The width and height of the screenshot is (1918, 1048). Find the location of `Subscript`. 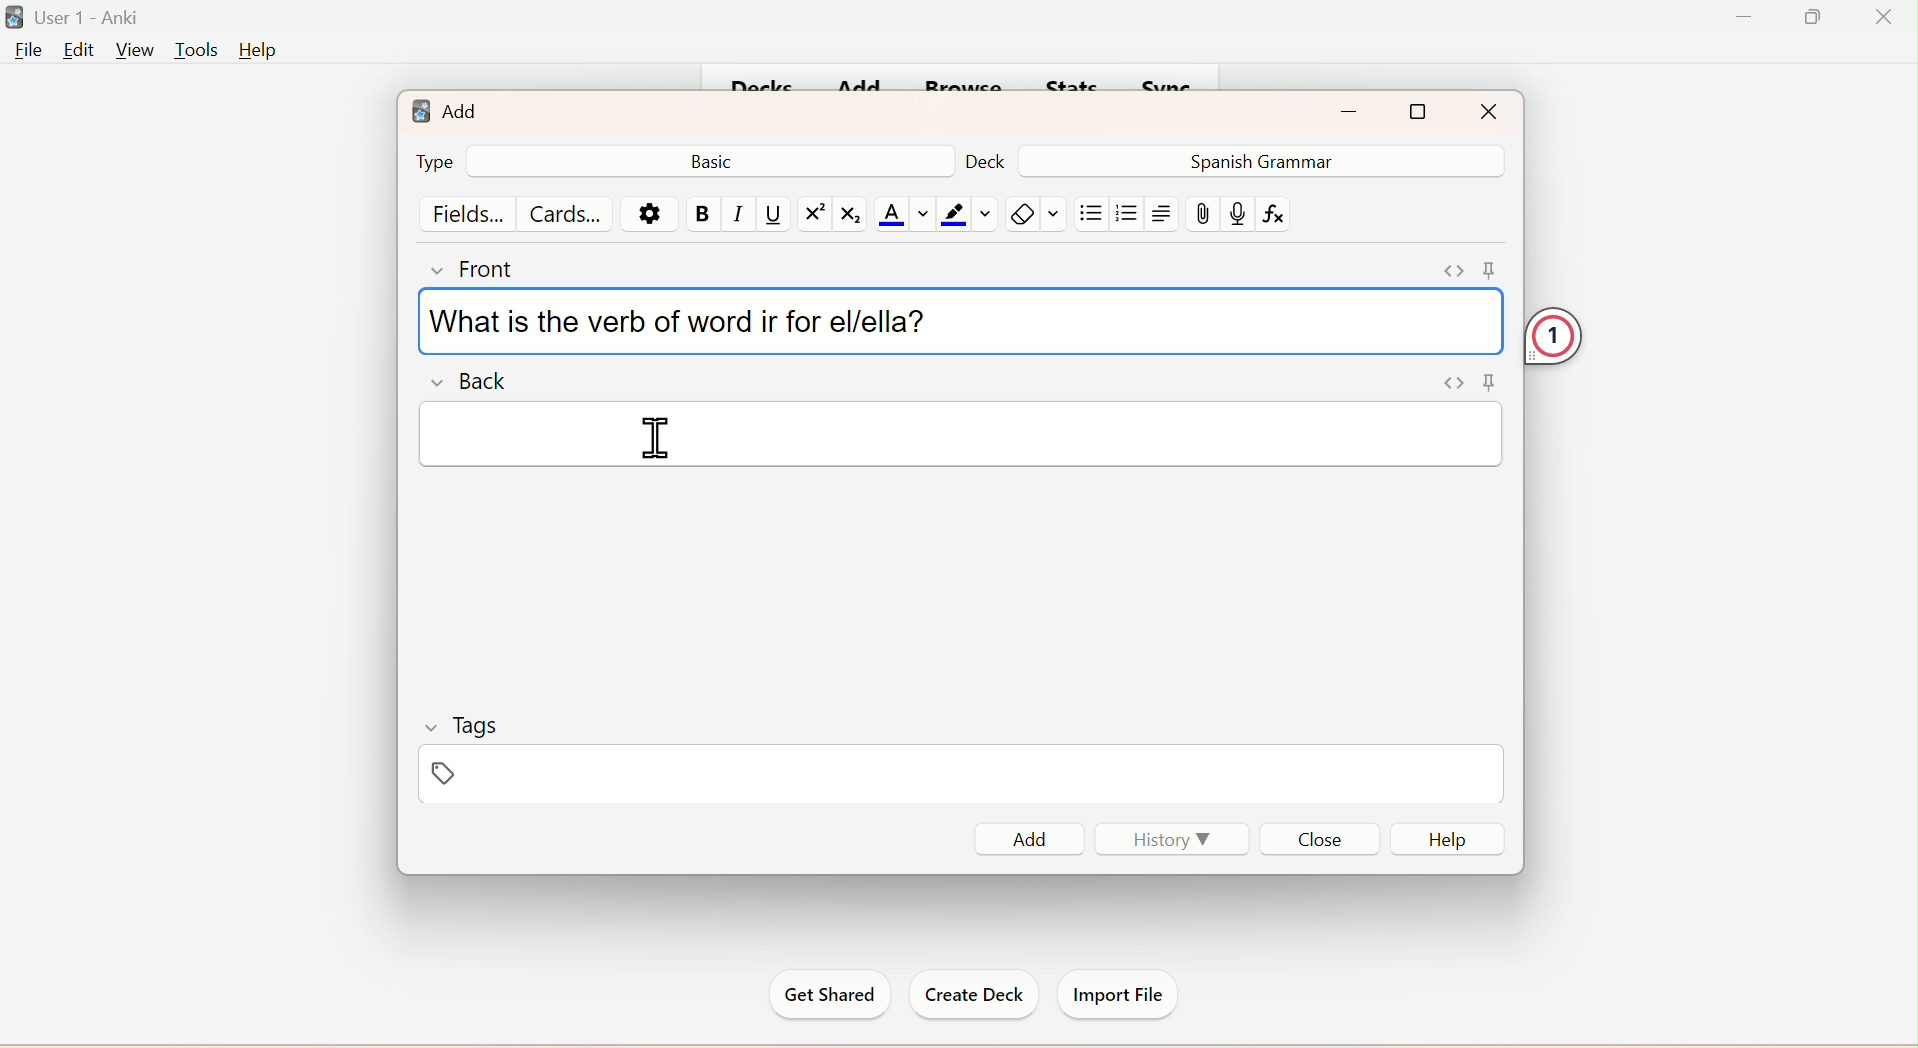

Subscript is located at coordinates (850, 216).